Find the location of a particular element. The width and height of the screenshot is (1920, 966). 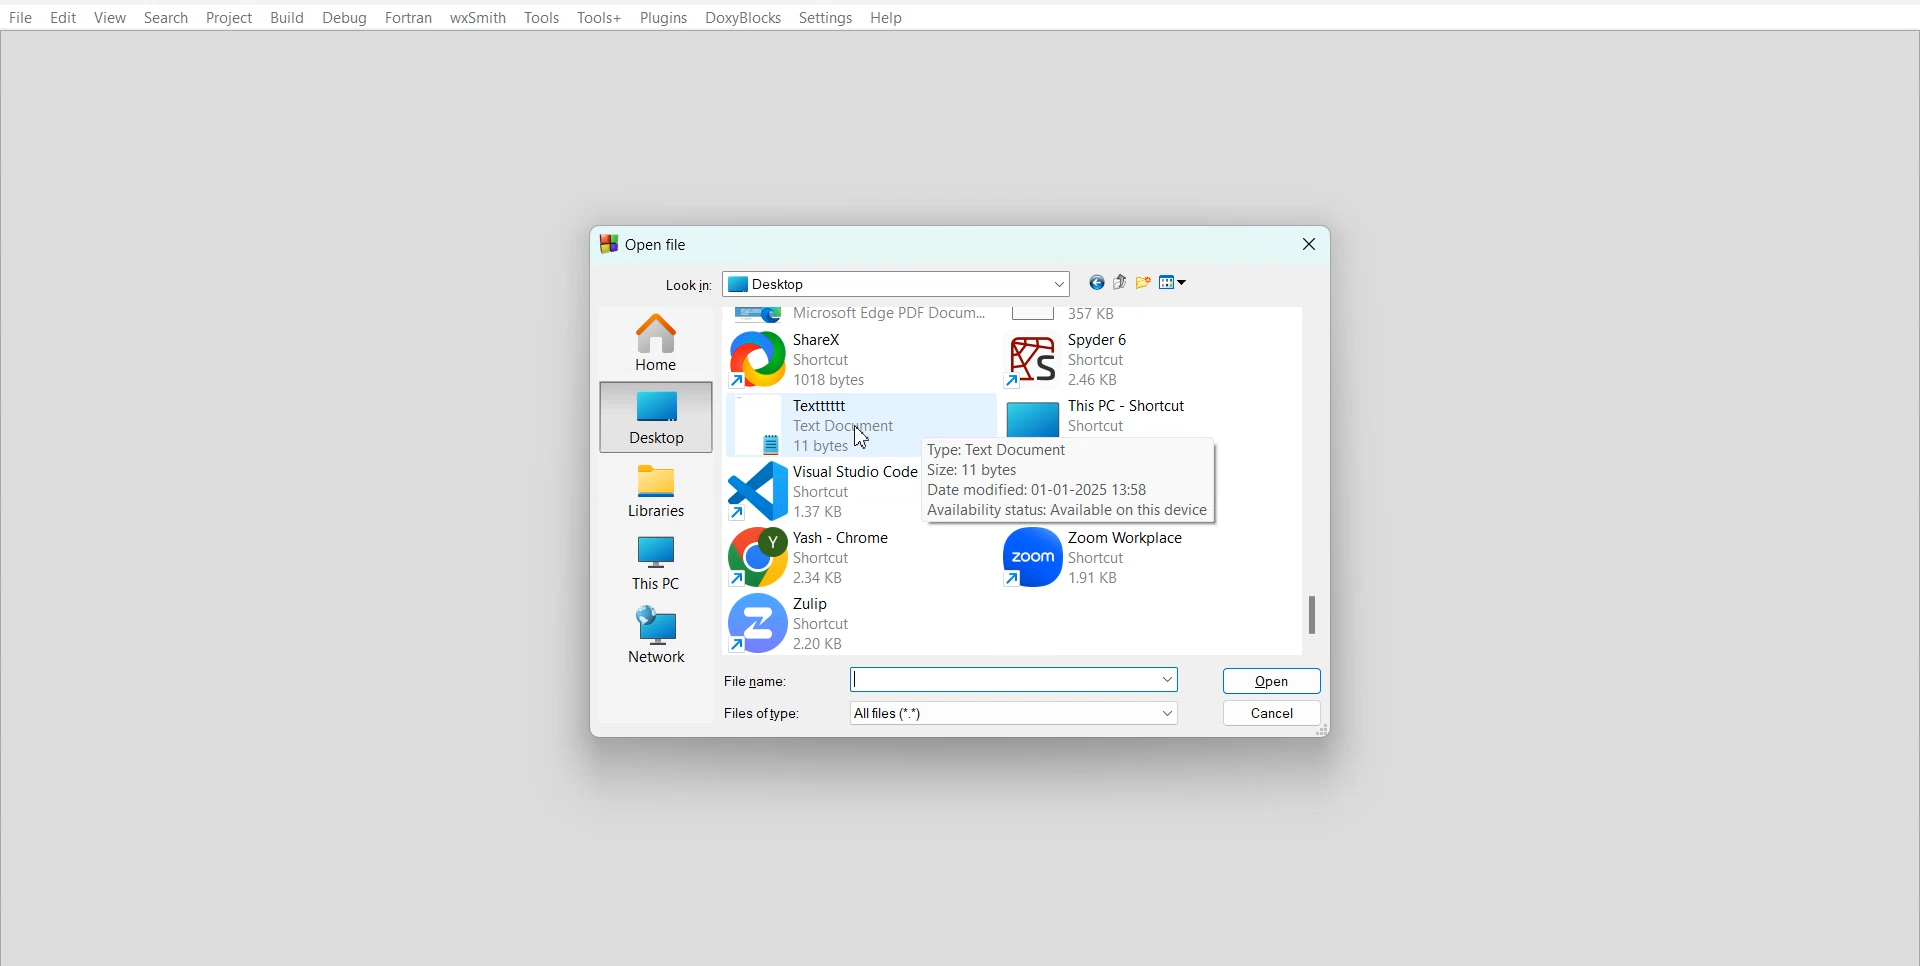

Libraries is located at coordinates (651, 492).